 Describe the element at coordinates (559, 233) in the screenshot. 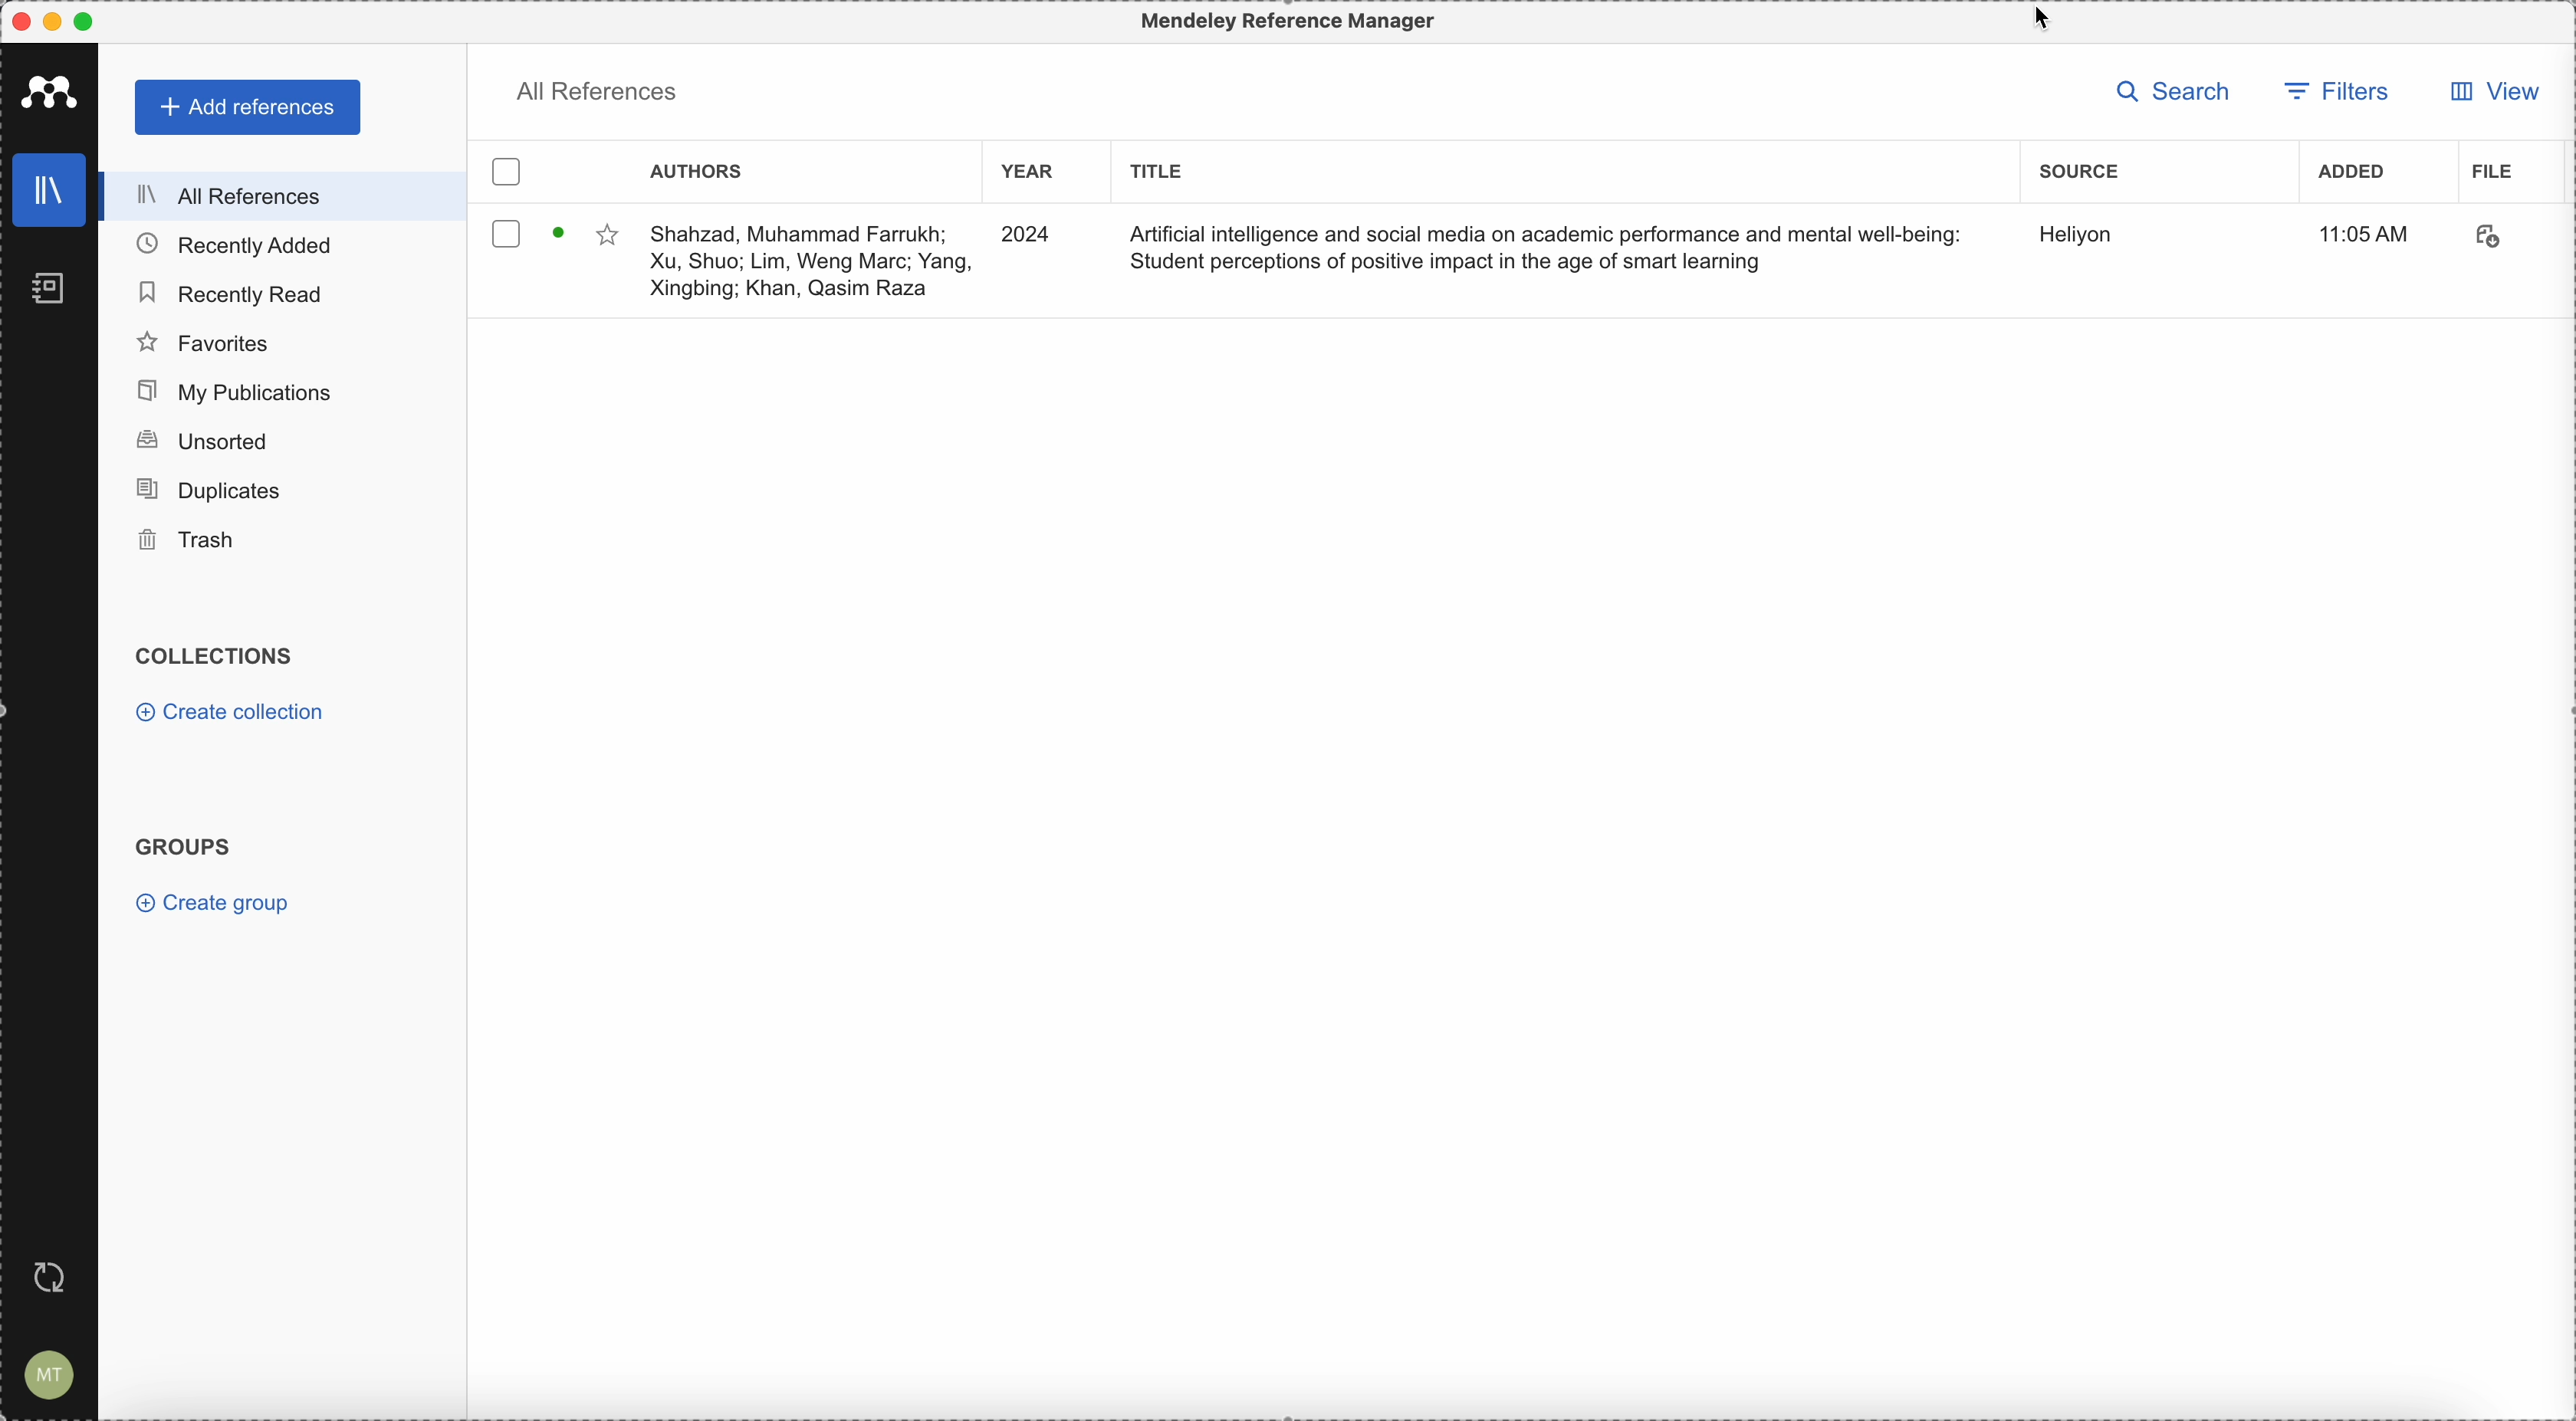

I see `download document` at that location.